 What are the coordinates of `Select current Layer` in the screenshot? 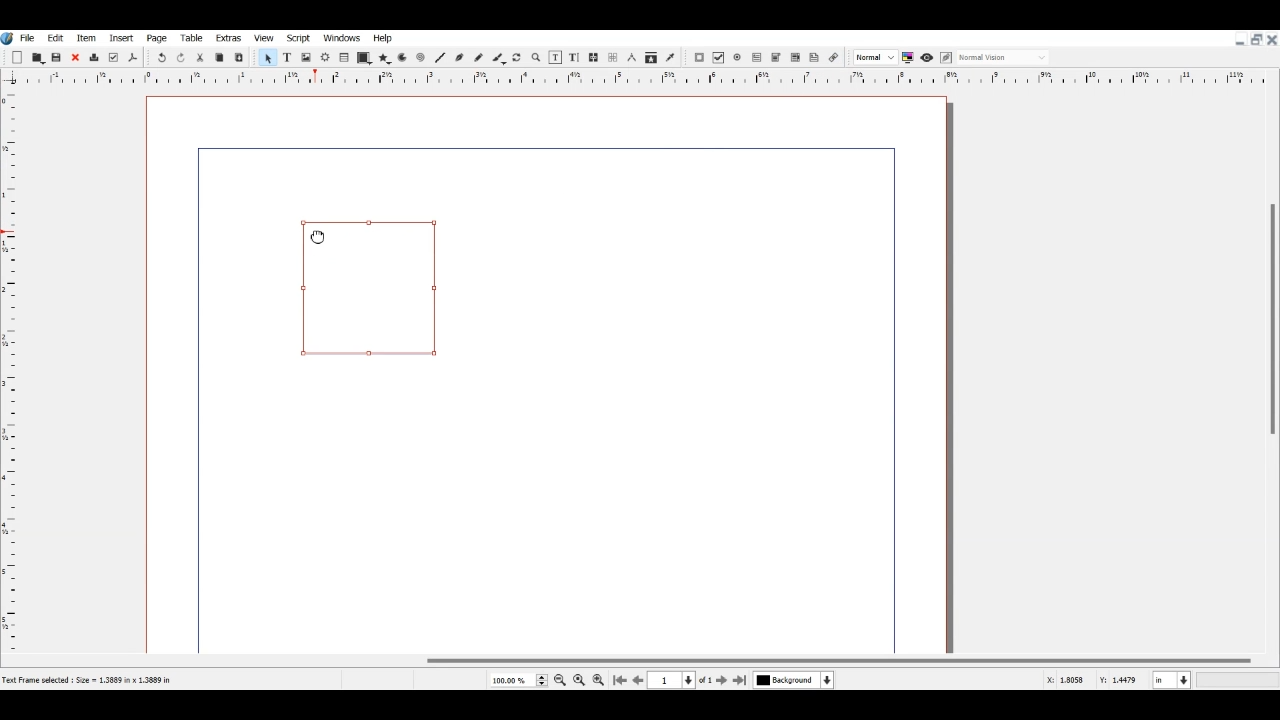 It's located at (796, 681).